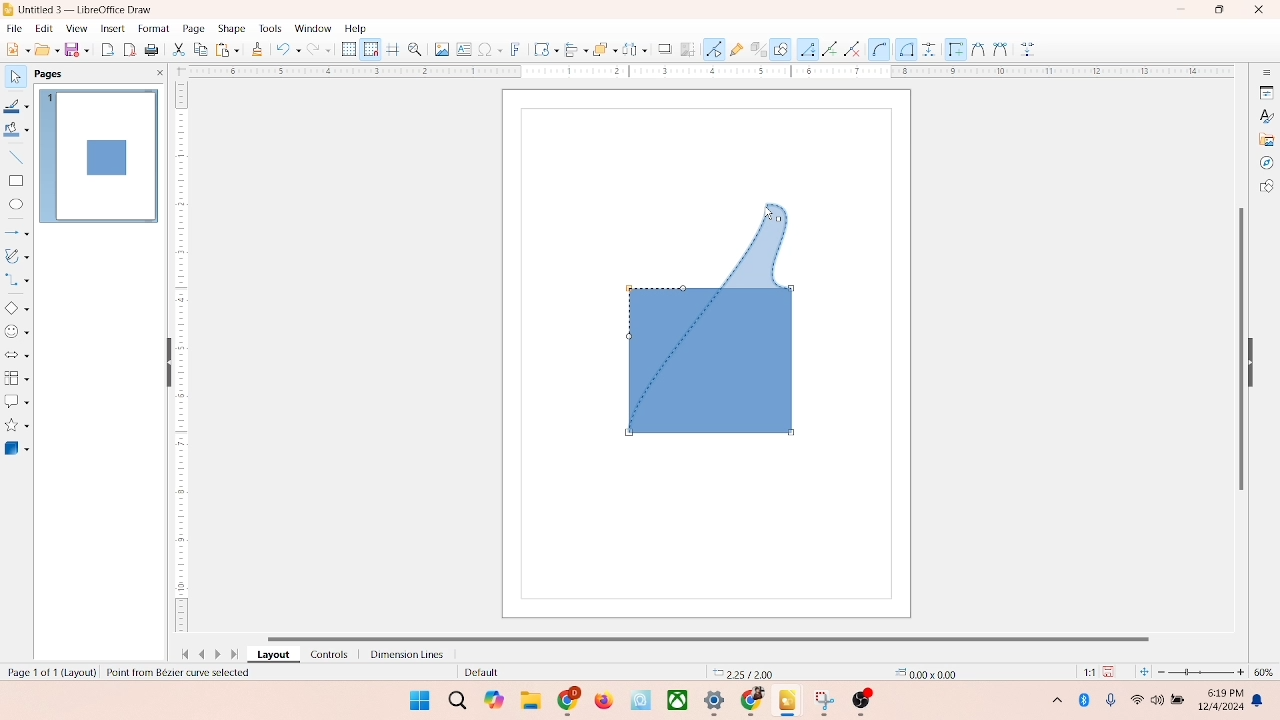  What do you see at coordinates (99, 155) in the screenshot?
I see `page 1` at bounding box center [99, 155].